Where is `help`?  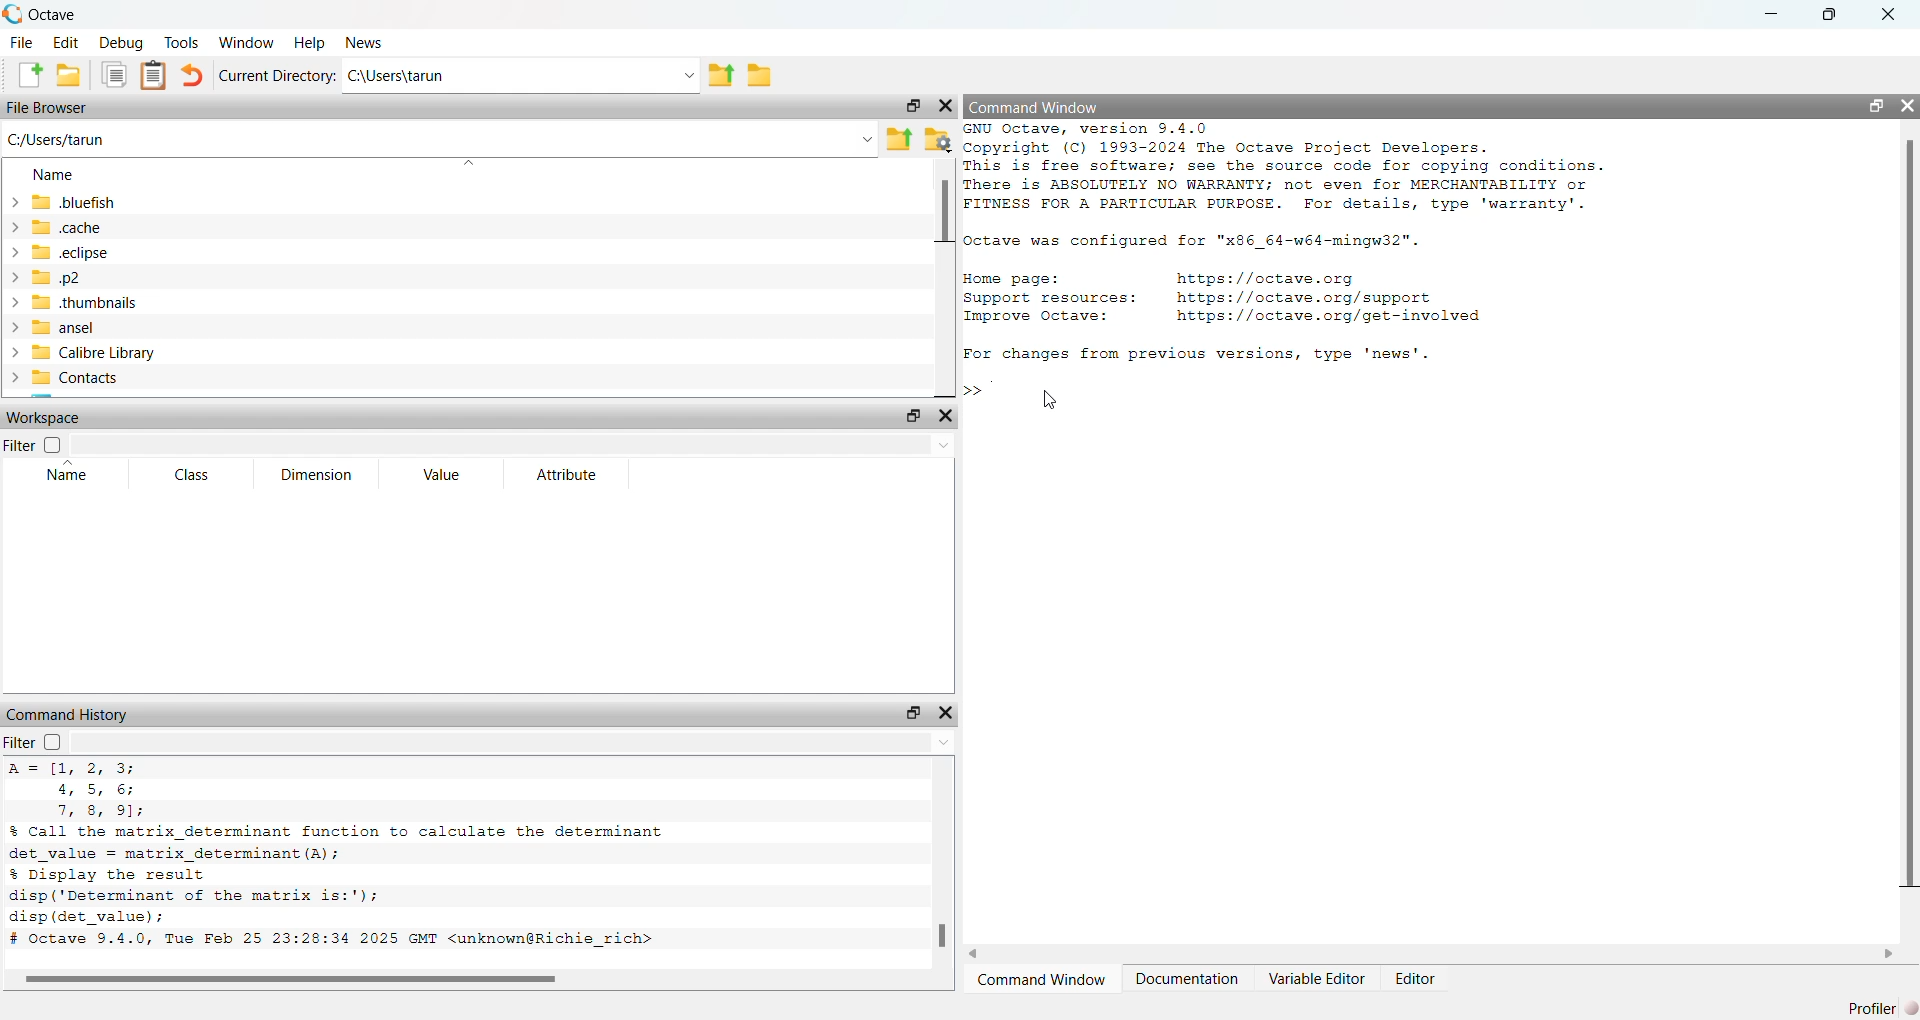 help is located at coordinates (310, 41).